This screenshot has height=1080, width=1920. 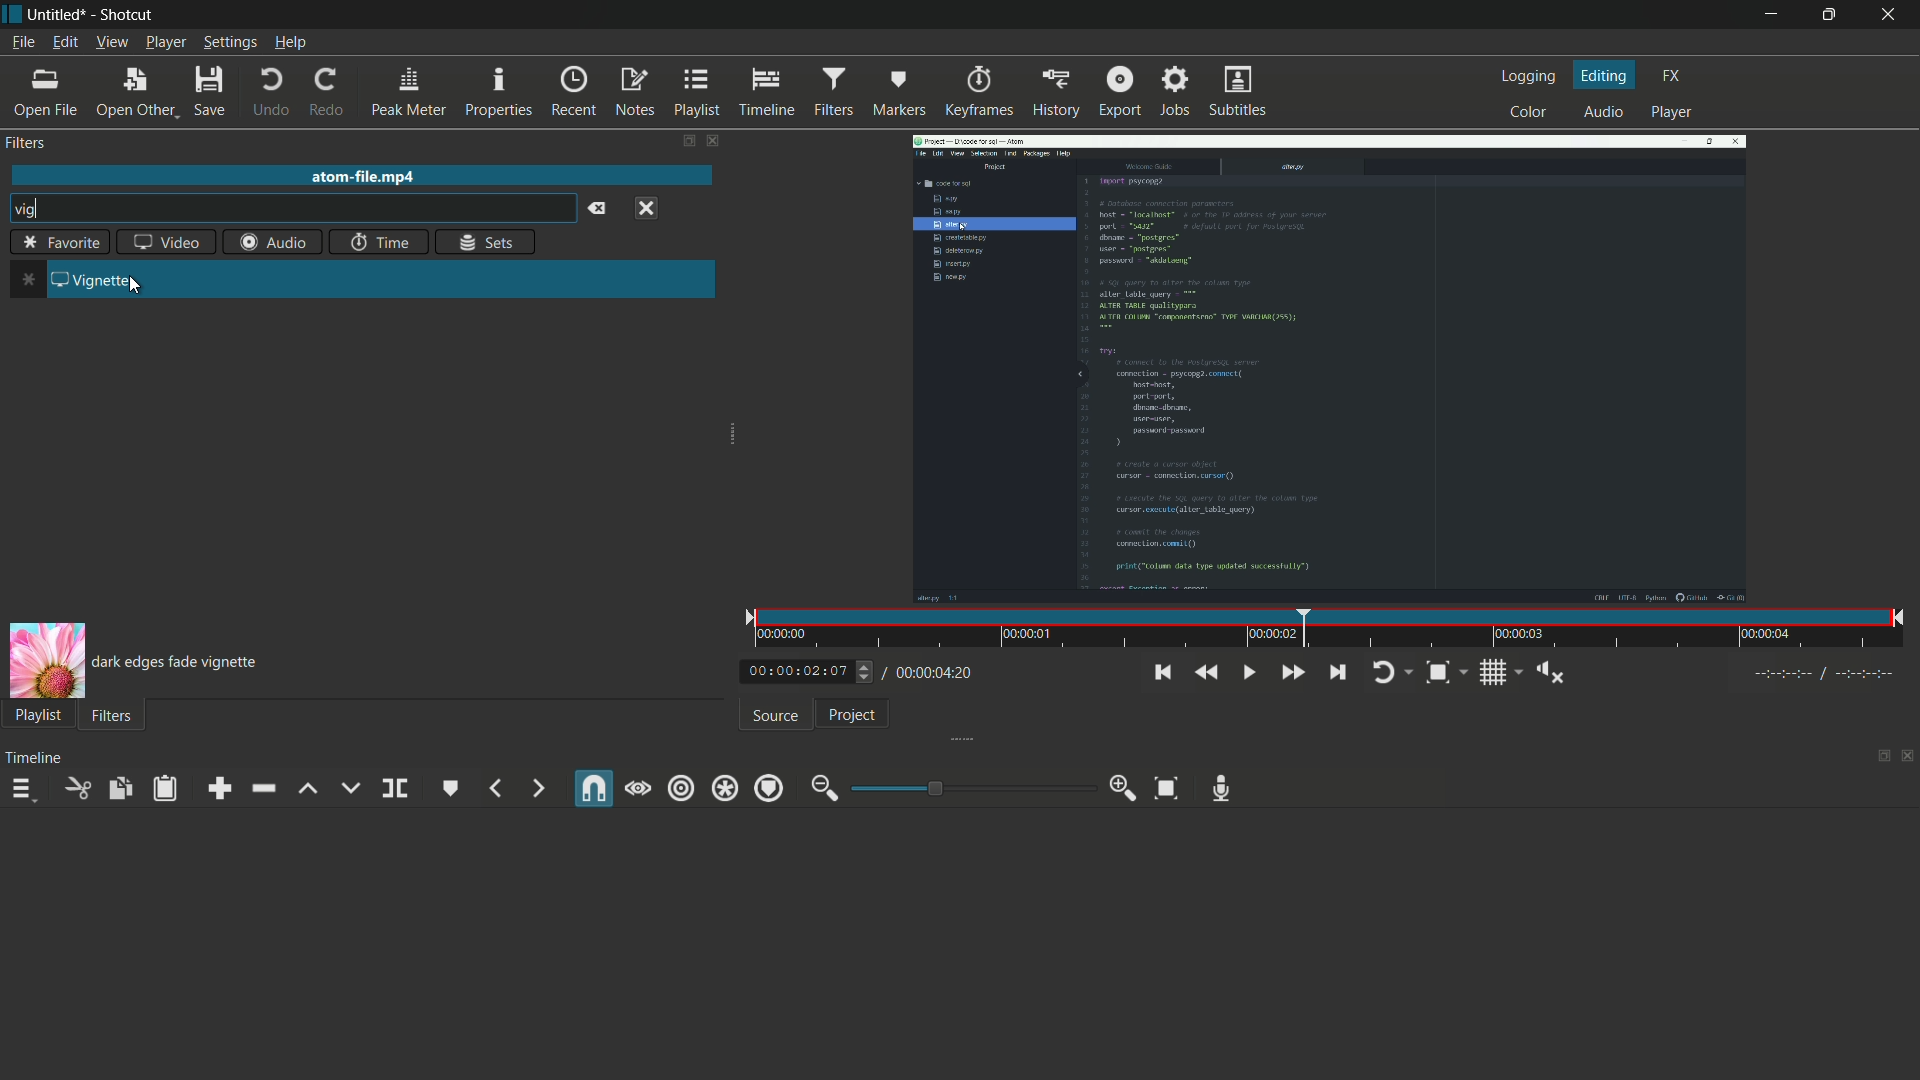 What do you see at coordinates (167, 788) in the screenshot?
I see `paste filters` at bounding box center [167, 788].